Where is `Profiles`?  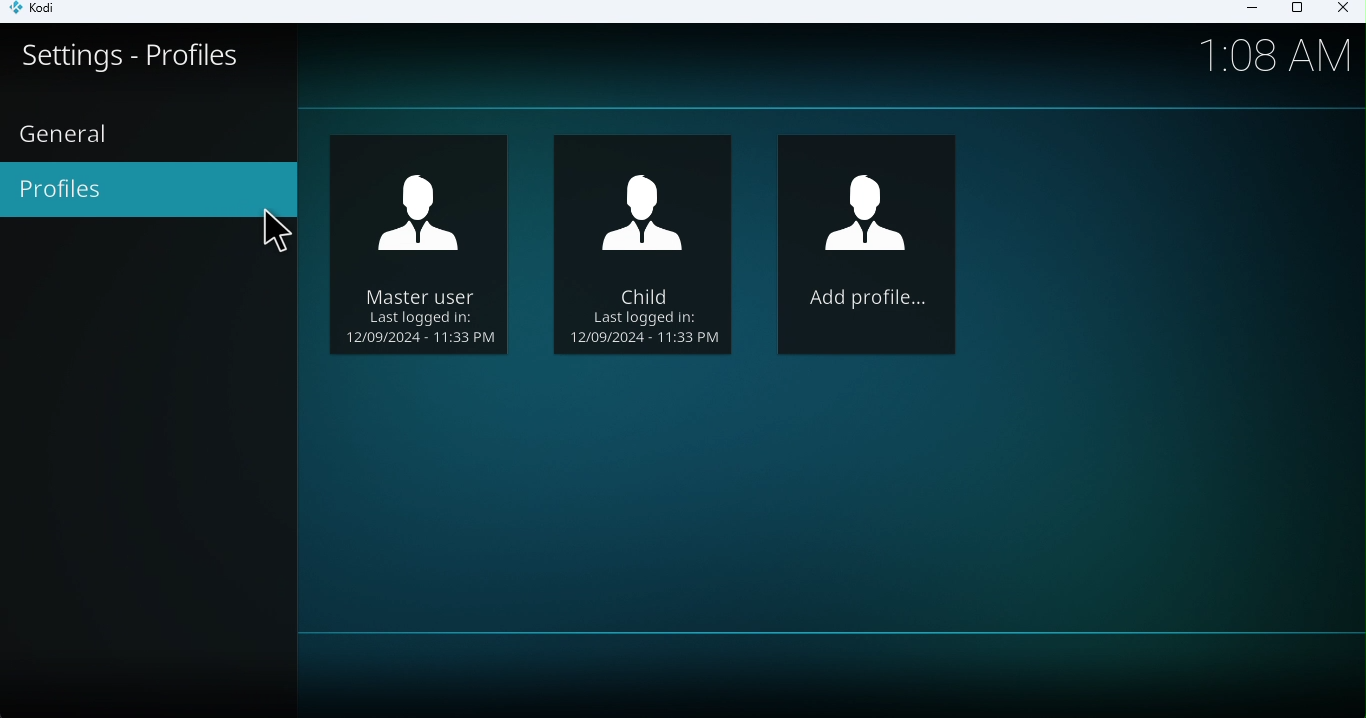 Profiles is located at coordinates (151, 190).